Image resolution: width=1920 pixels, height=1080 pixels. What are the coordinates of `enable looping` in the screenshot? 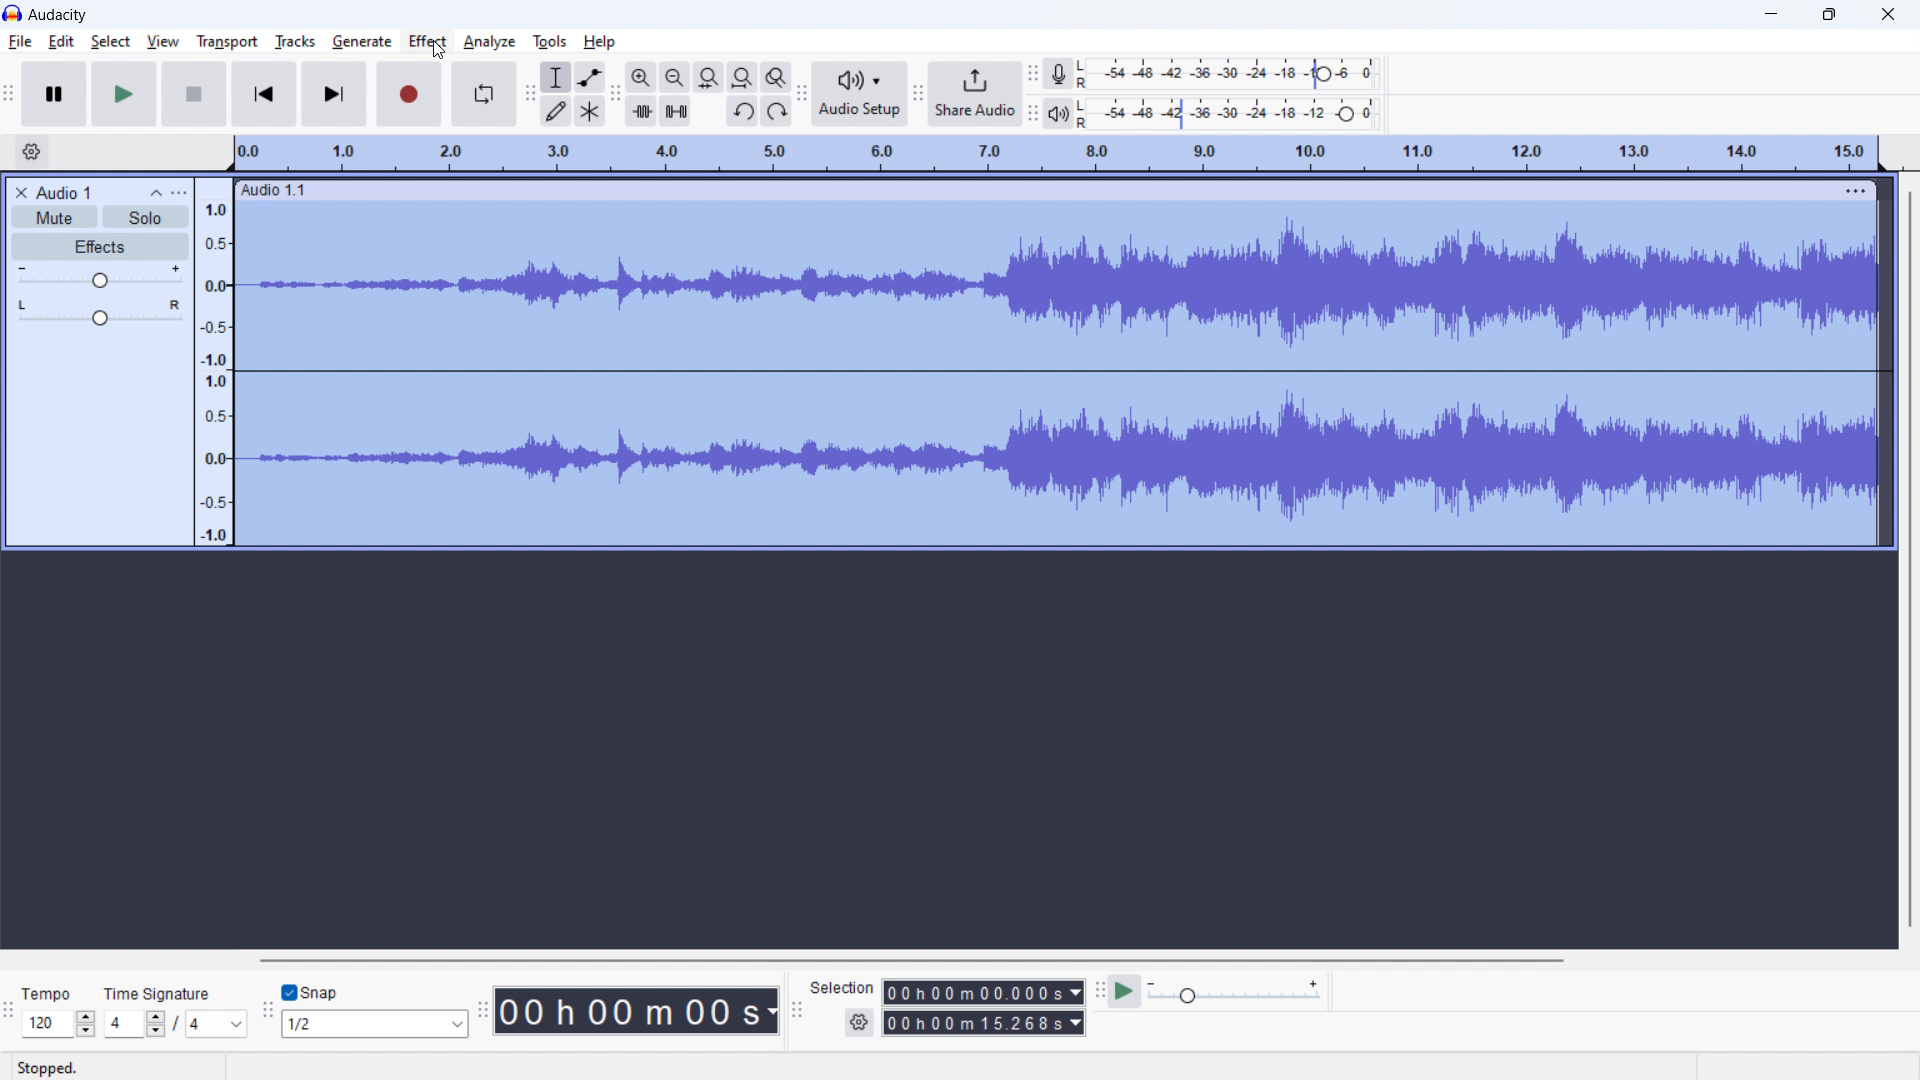 It's located at (482, 94).